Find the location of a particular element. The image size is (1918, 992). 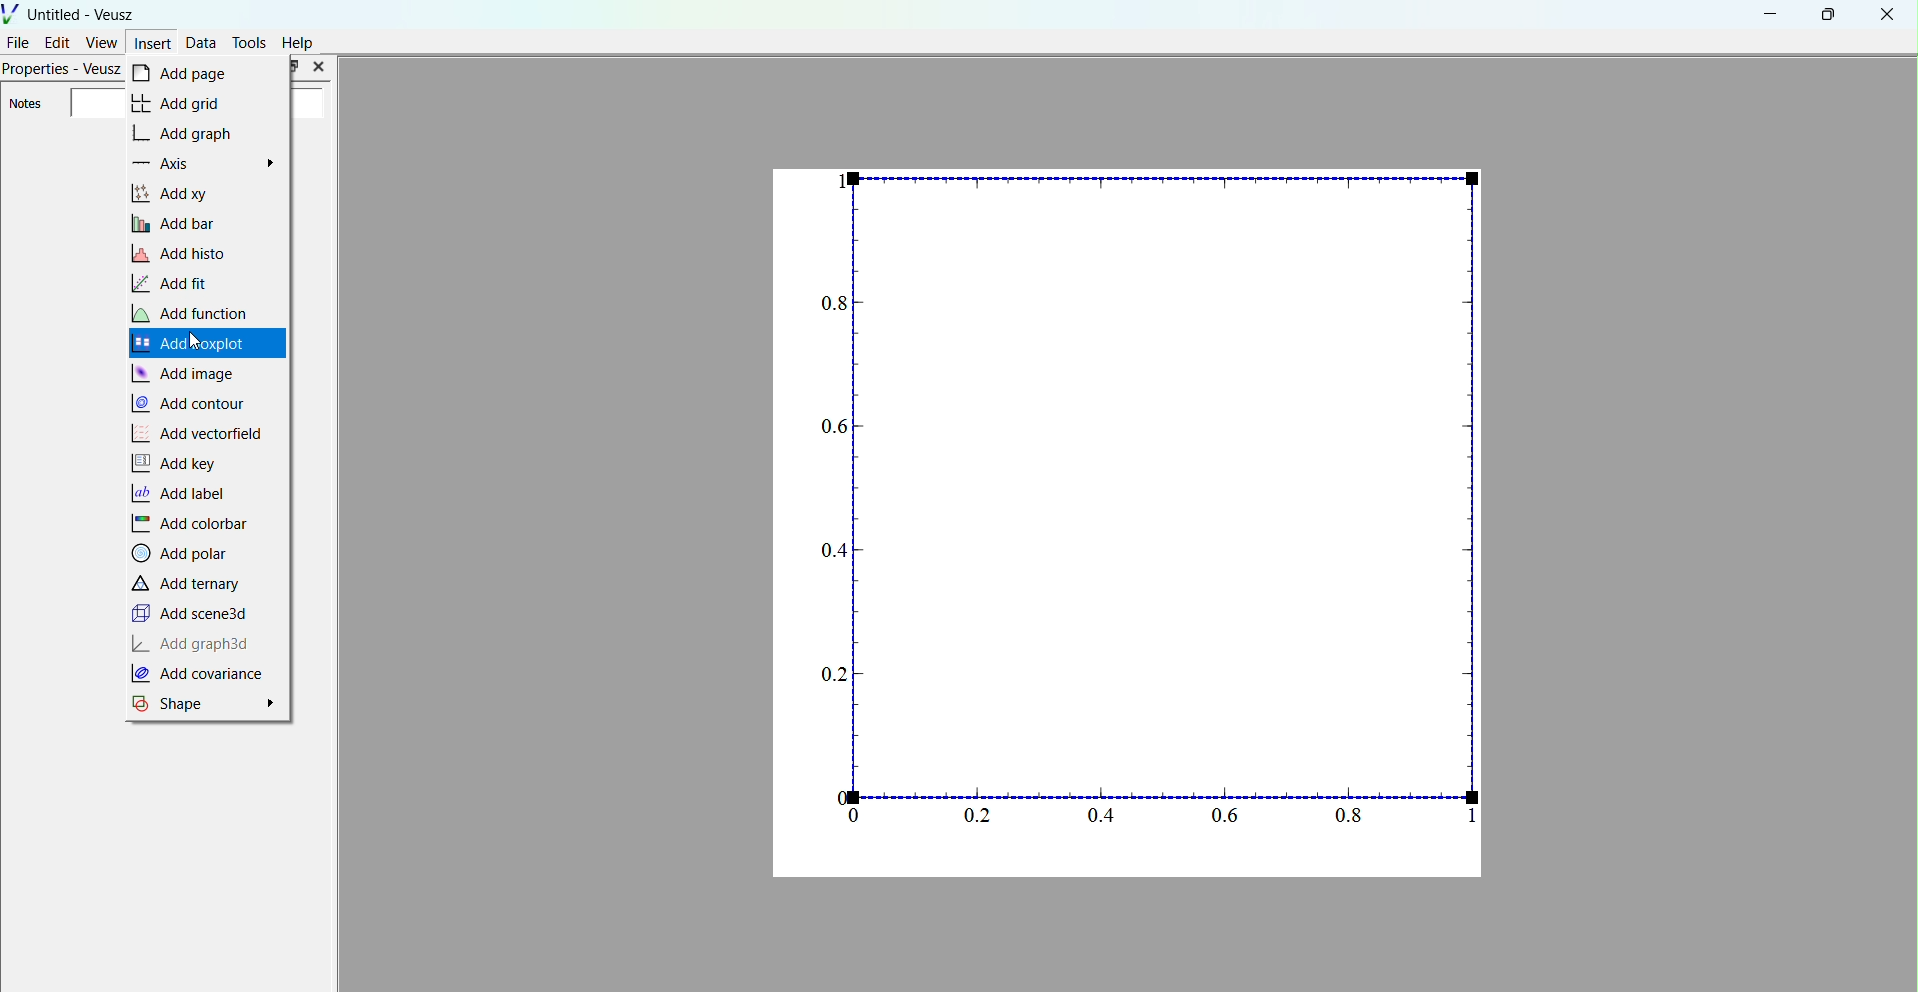

File is located at coordinates (19, 41).